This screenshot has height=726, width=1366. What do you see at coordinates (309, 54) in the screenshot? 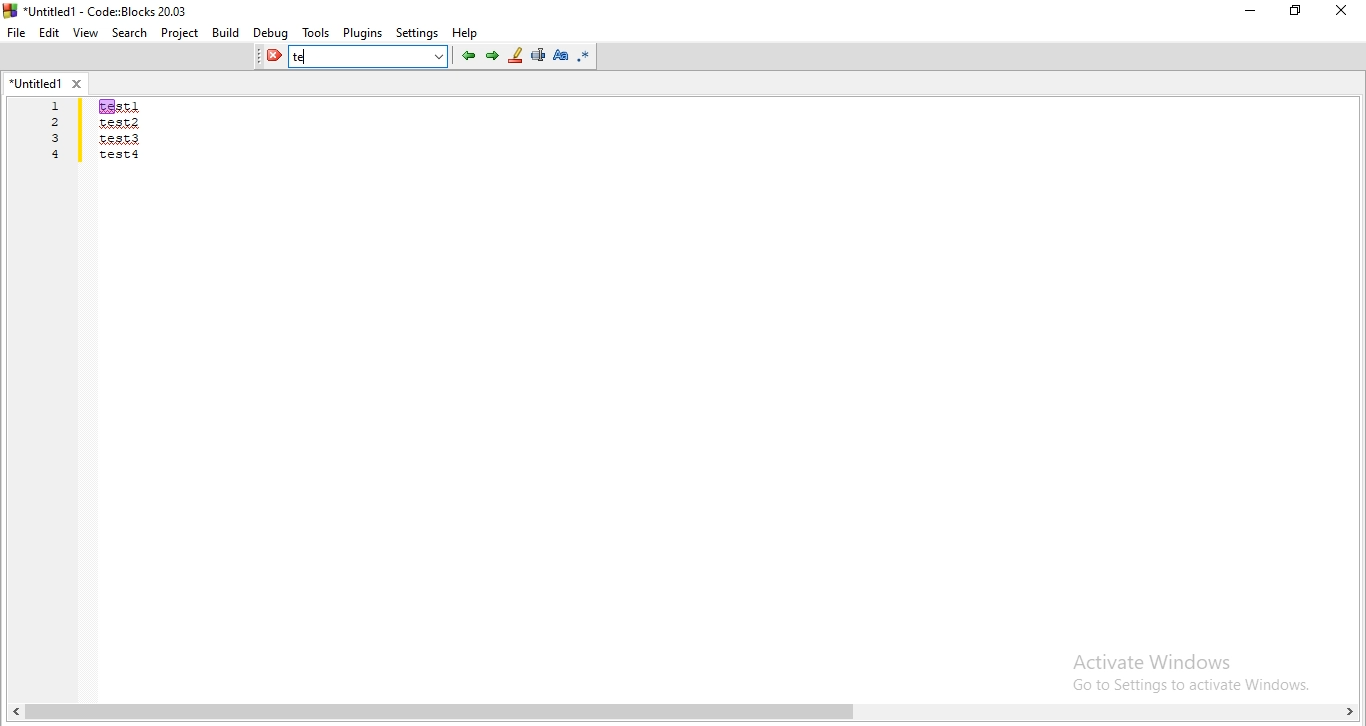
I see `cursor` at bounding box center [309, 54].